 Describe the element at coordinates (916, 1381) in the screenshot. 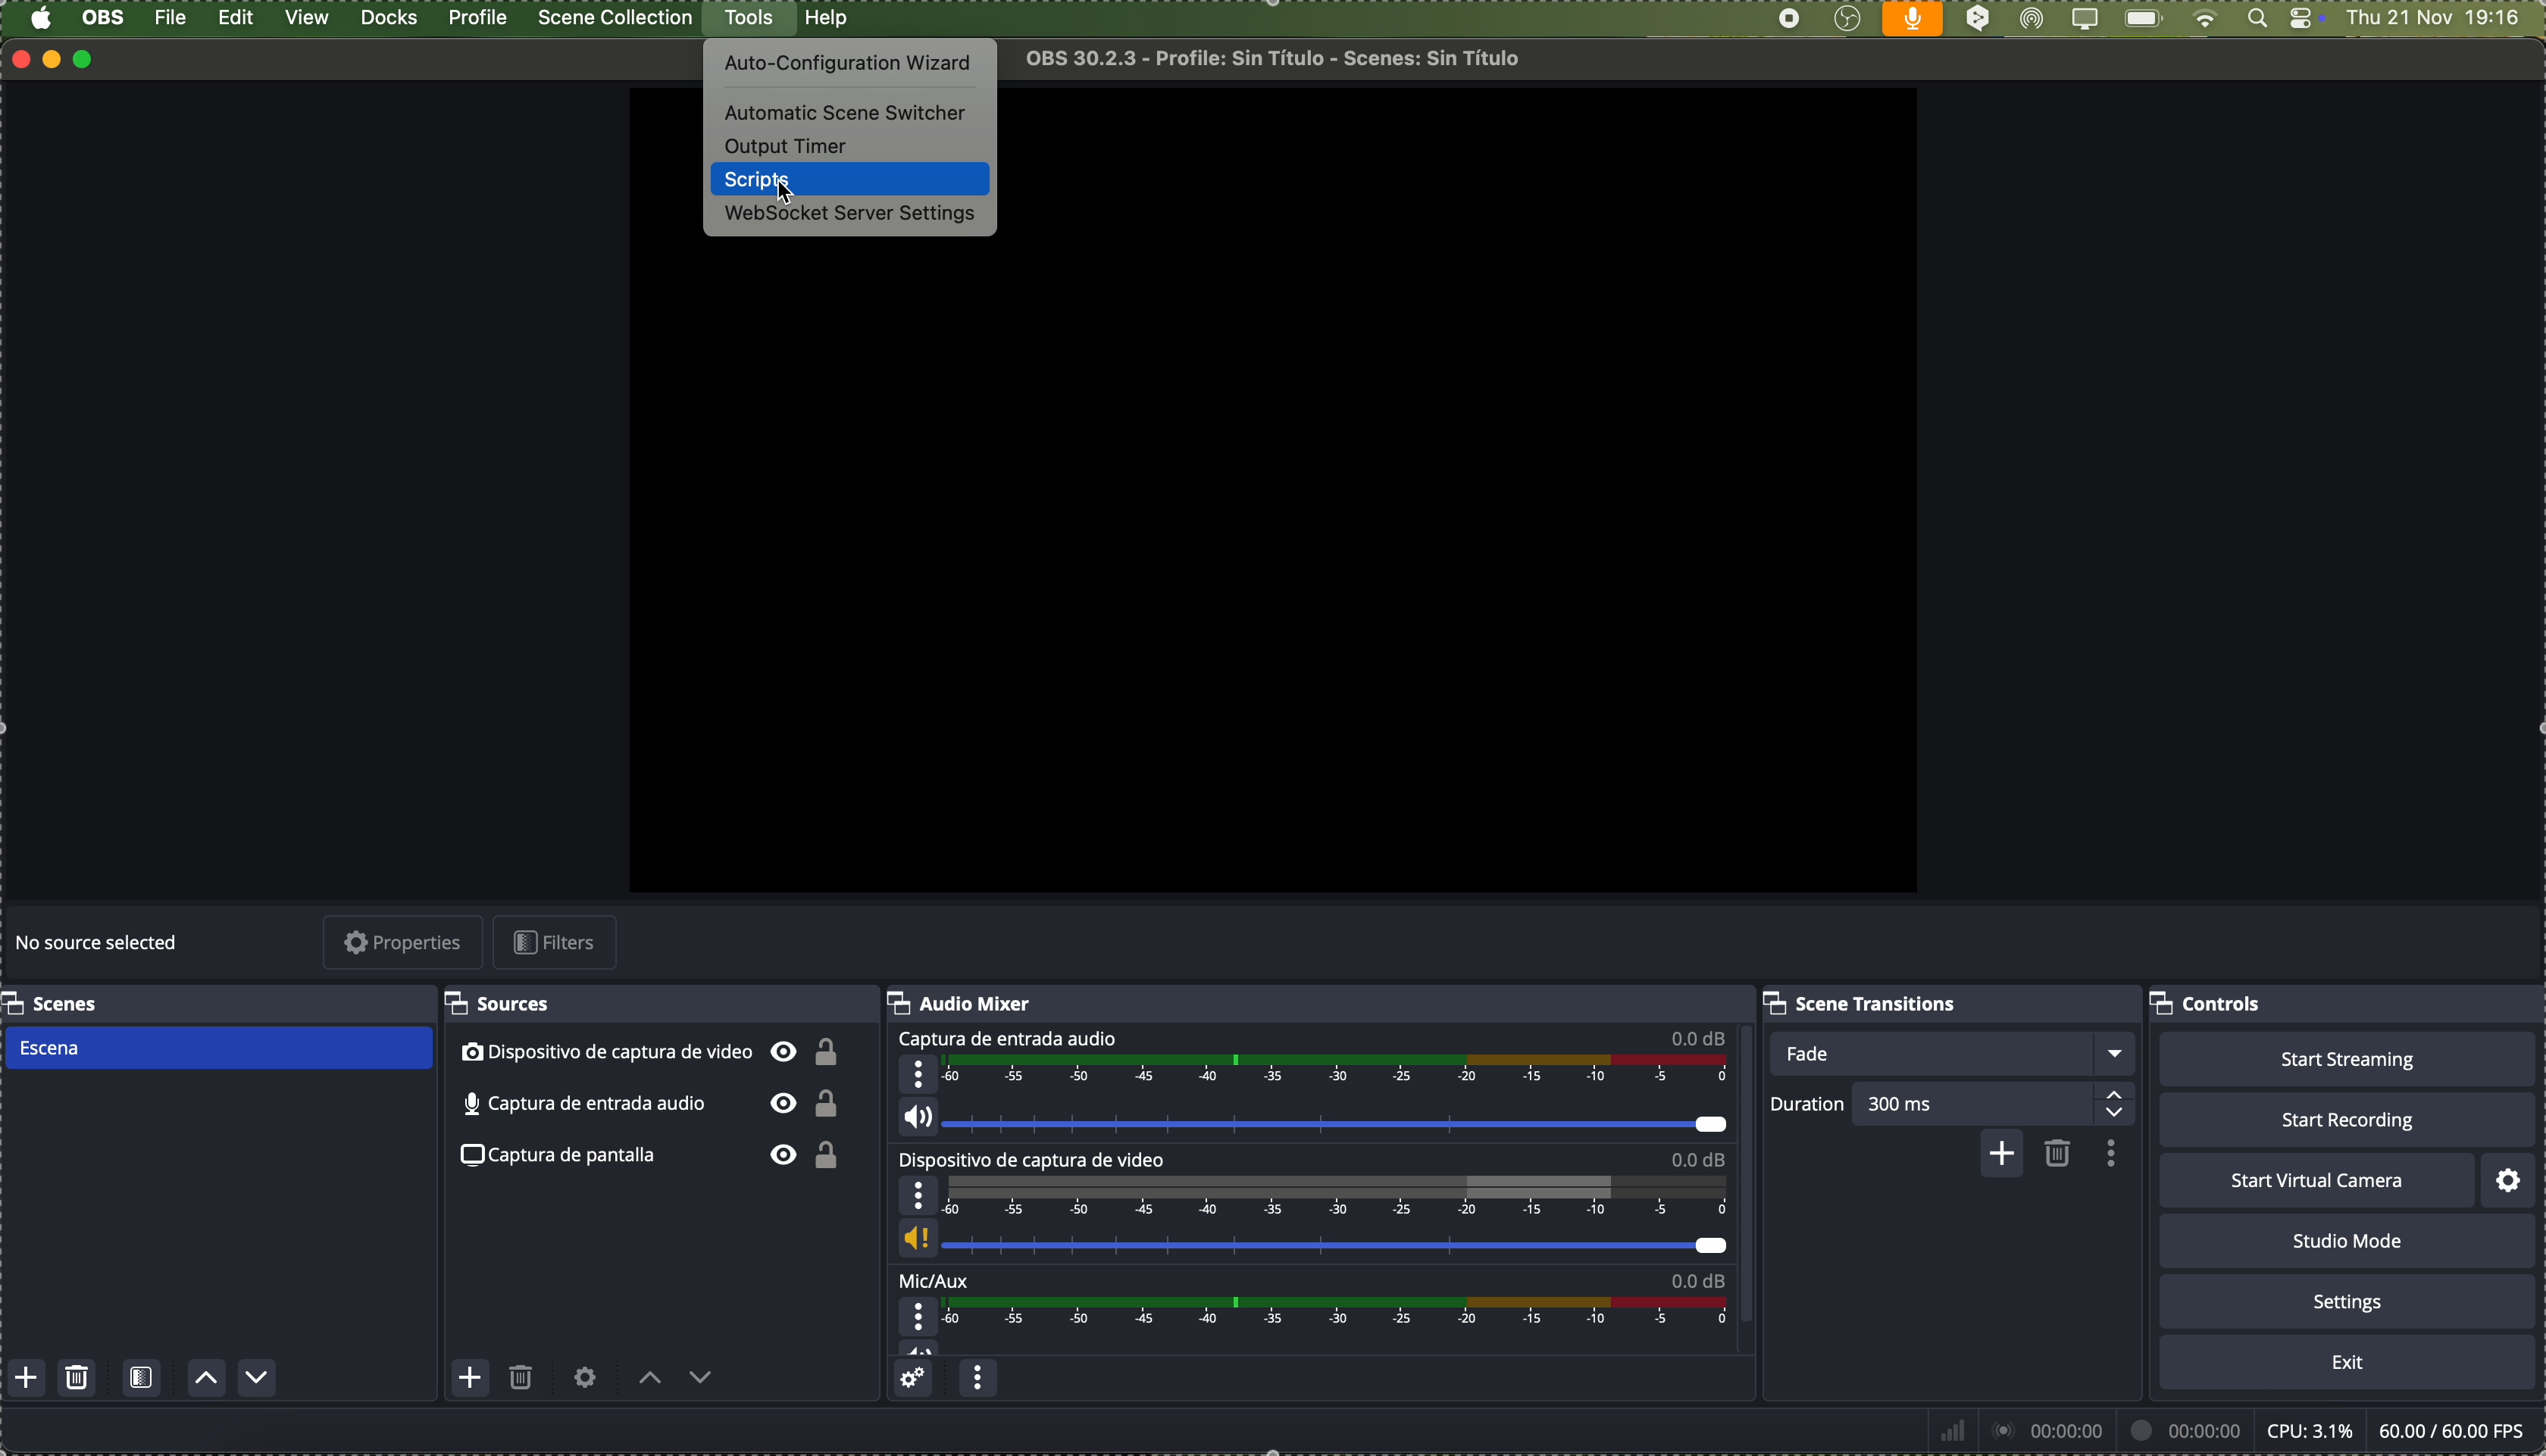

I see `advanced audio properties` at that location.